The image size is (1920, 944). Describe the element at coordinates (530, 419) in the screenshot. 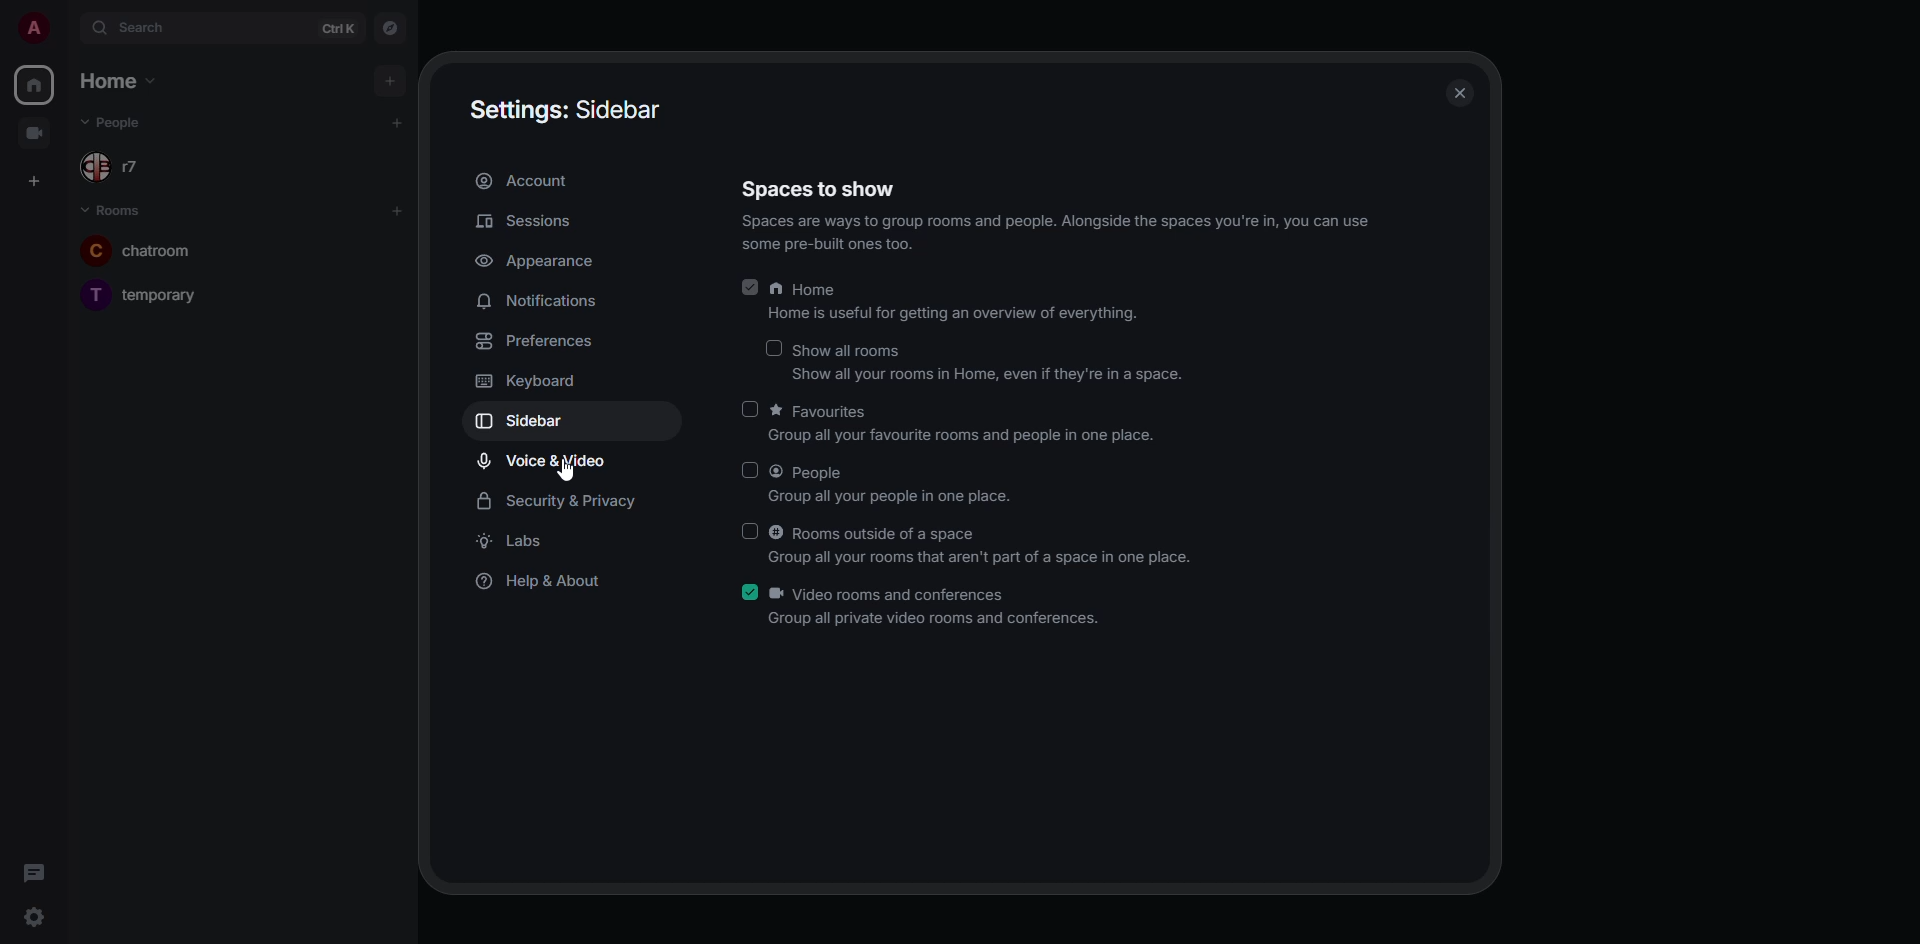

I see `sidebar` at that location.